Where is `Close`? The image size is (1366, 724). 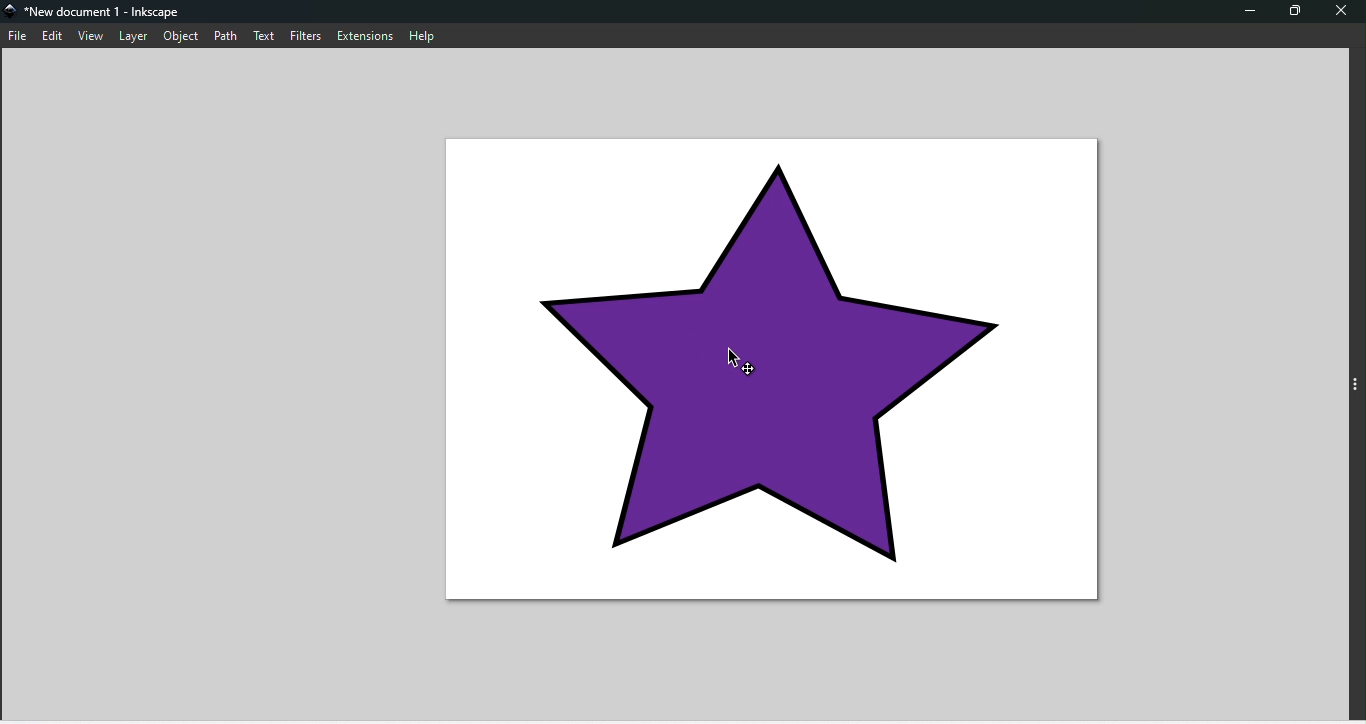
Close is located at coordinates (1340, 10).